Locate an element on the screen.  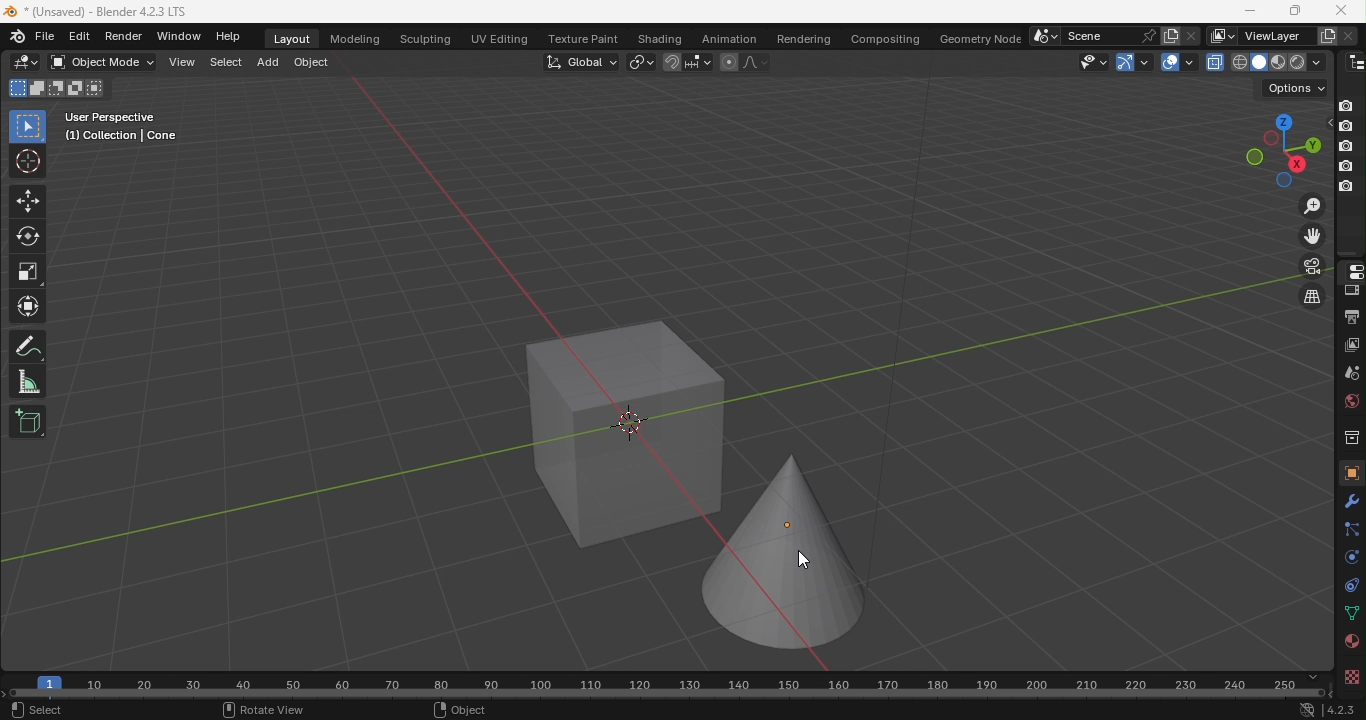
disable in renders is located at coordinates (1346, 146).